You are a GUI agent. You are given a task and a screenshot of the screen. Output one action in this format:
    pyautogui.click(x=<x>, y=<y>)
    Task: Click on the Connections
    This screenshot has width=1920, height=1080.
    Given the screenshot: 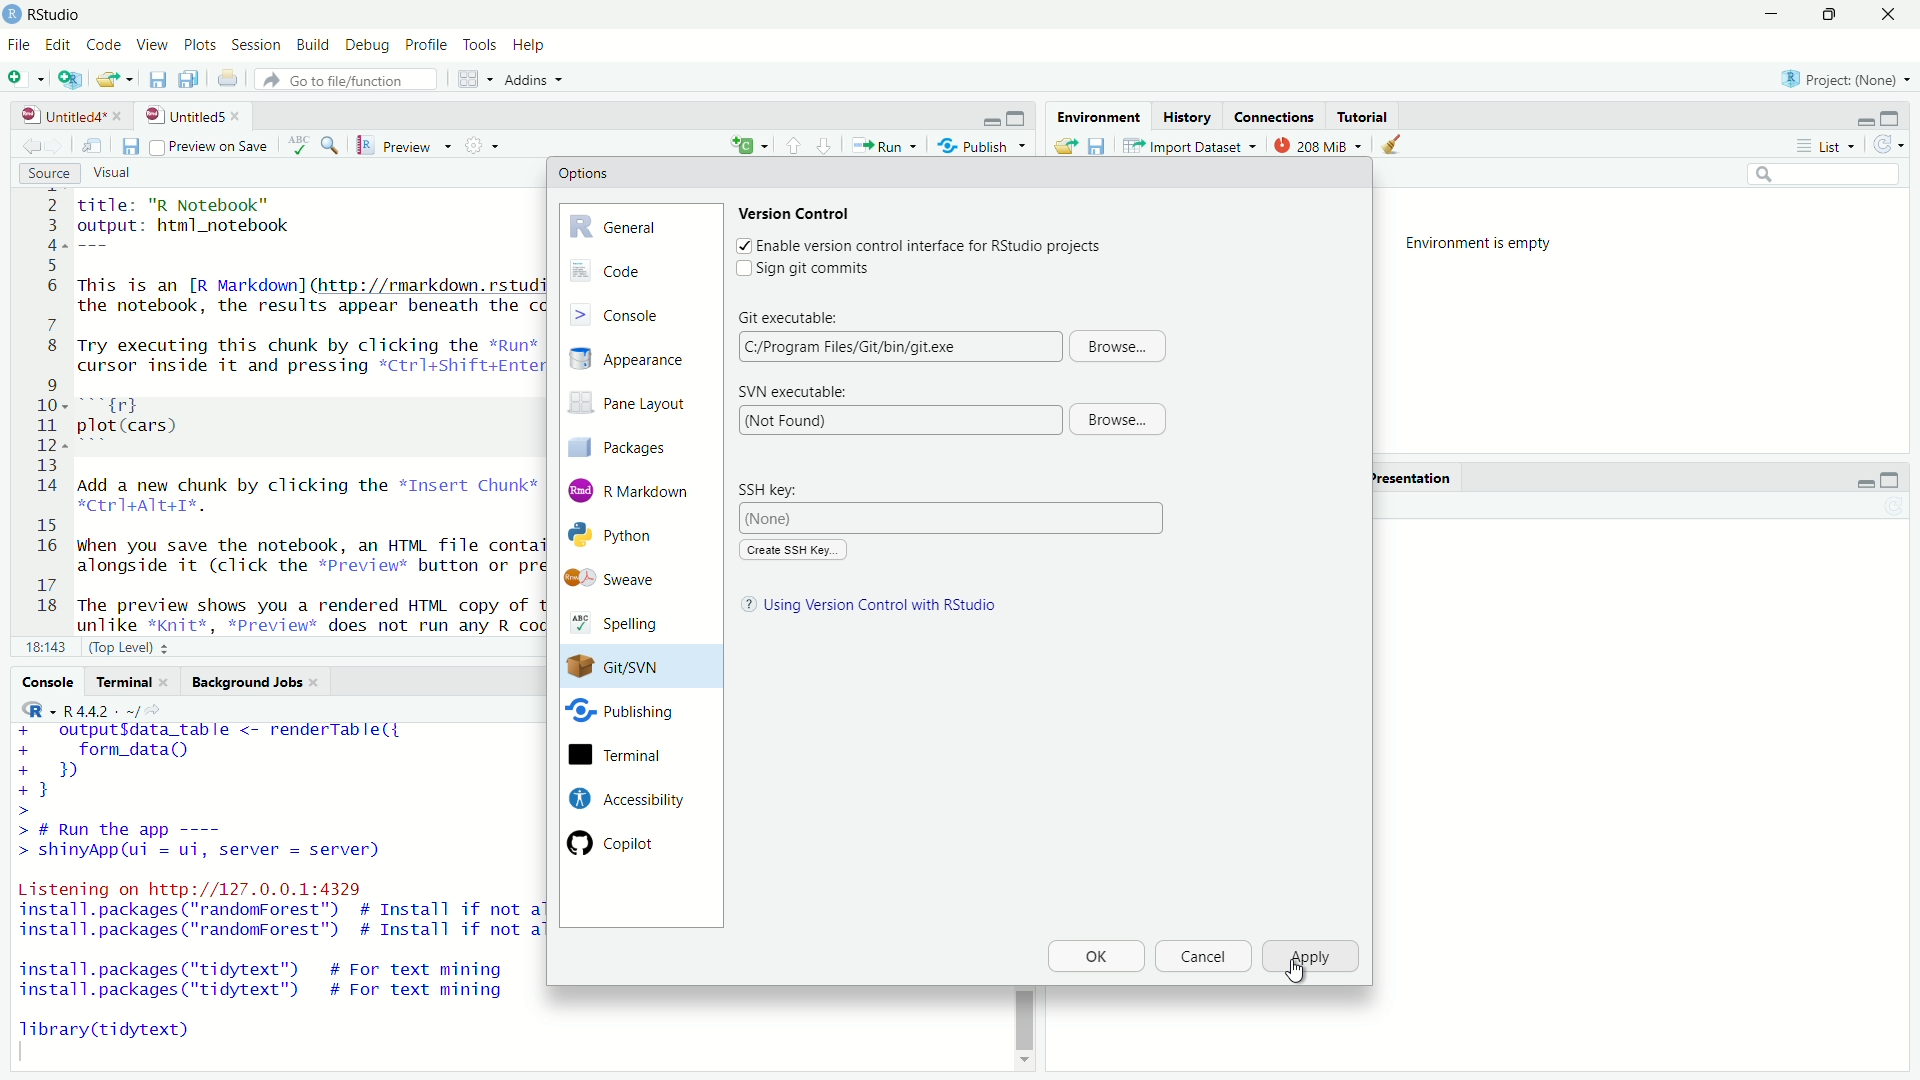 What is the action you would take?
    pyautogui.click(x=1274, y=116)
    